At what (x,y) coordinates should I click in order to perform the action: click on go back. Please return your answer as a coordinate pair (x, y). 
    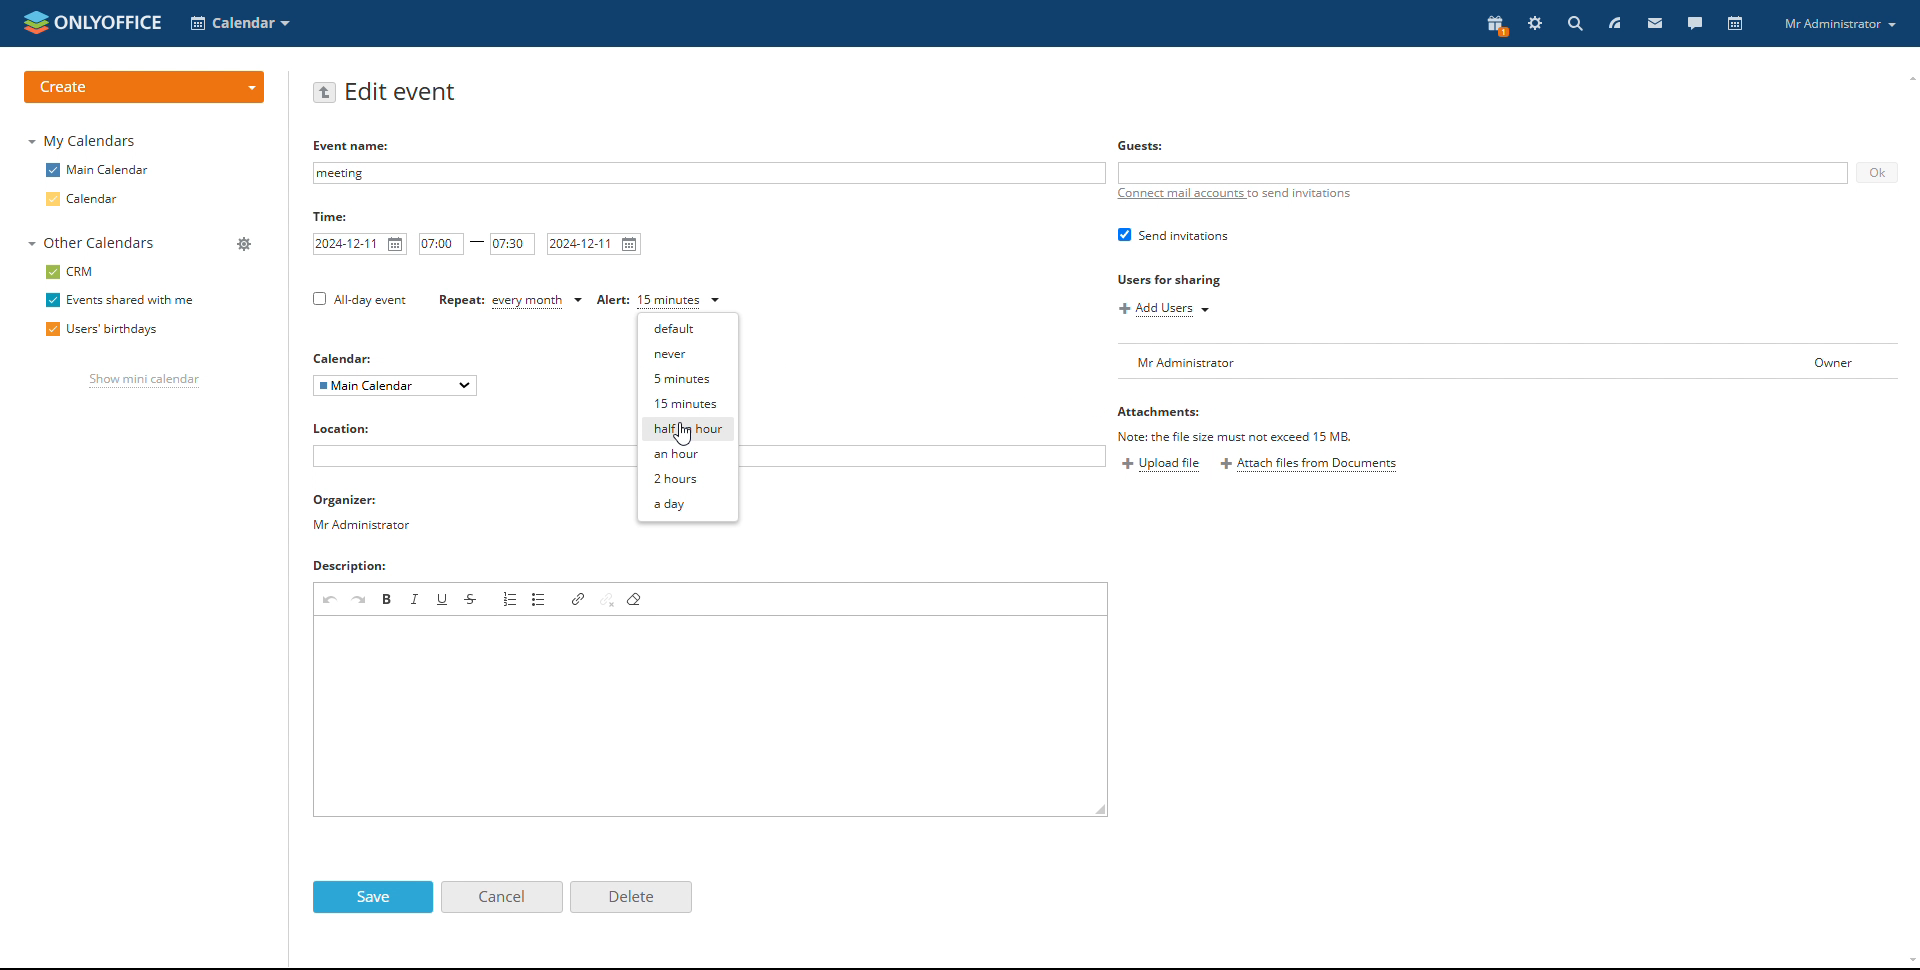
    Looking at the image, I should click on (325, 93).